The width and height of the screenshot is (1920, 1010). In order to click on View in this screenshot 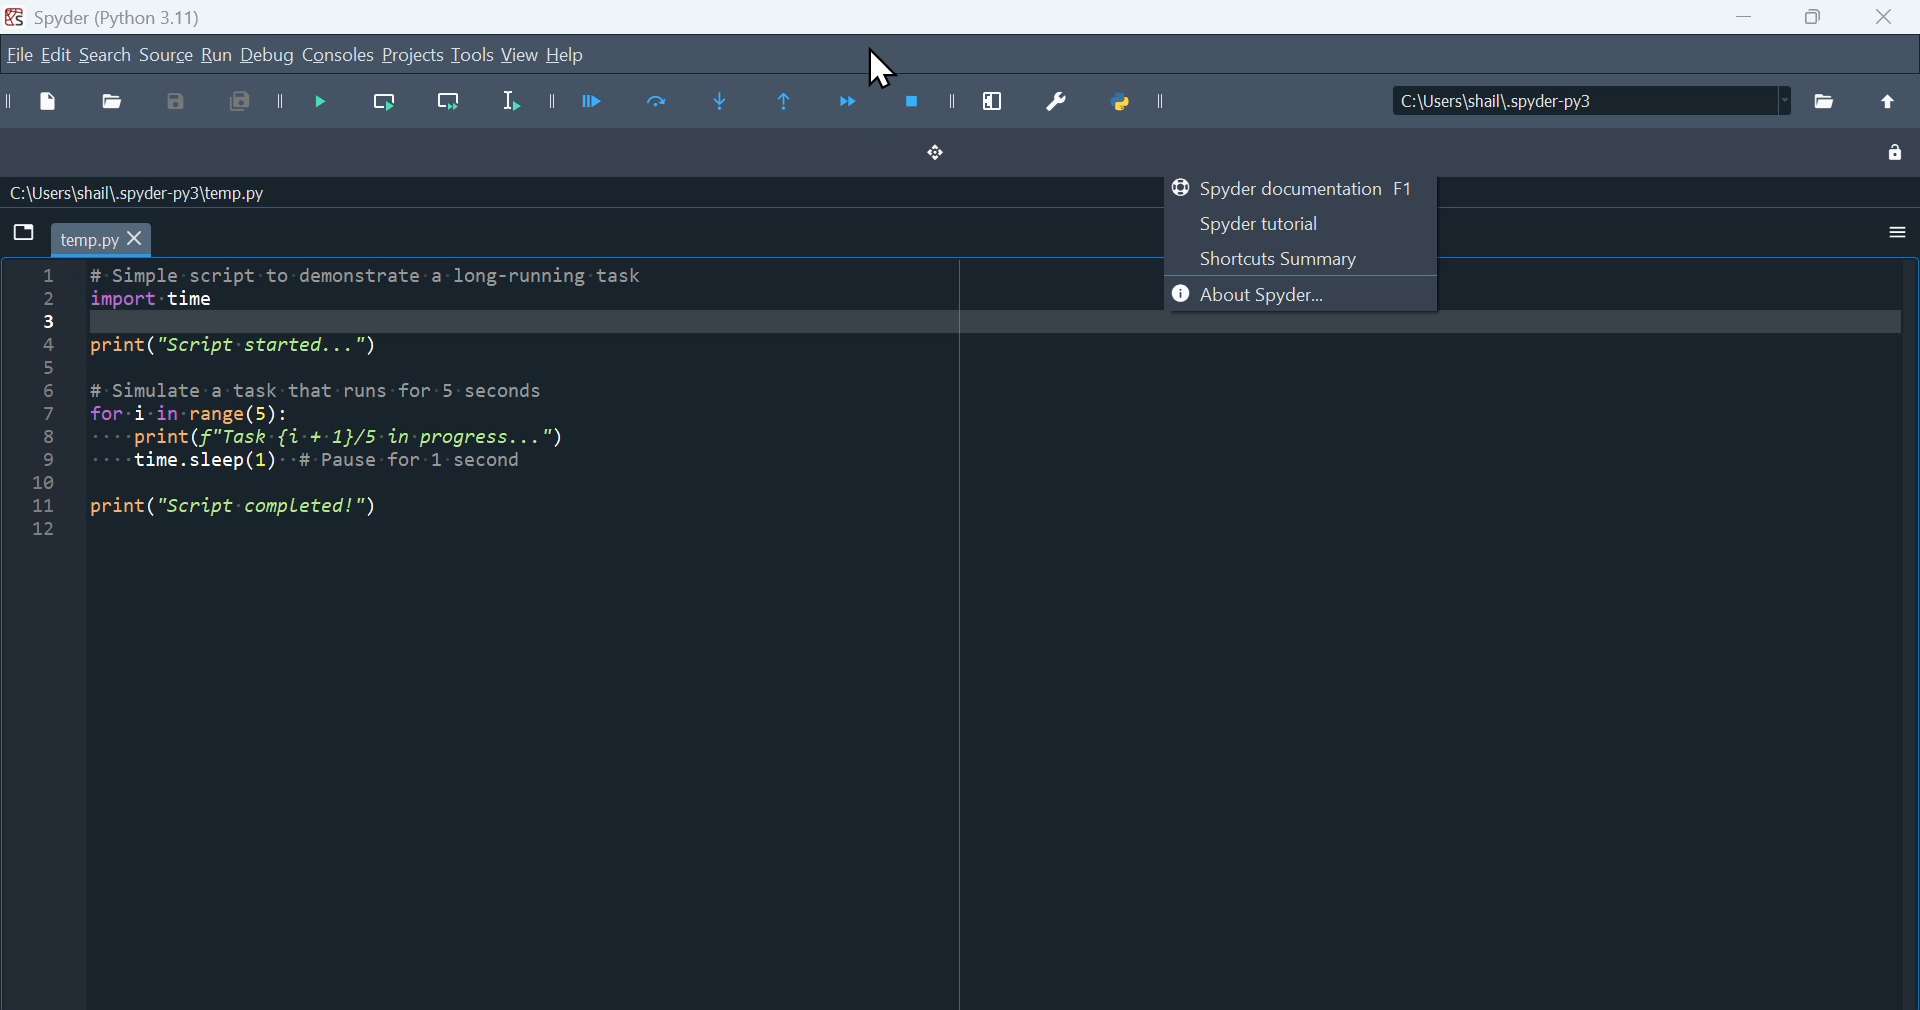, I will do `click(519, 55)`.